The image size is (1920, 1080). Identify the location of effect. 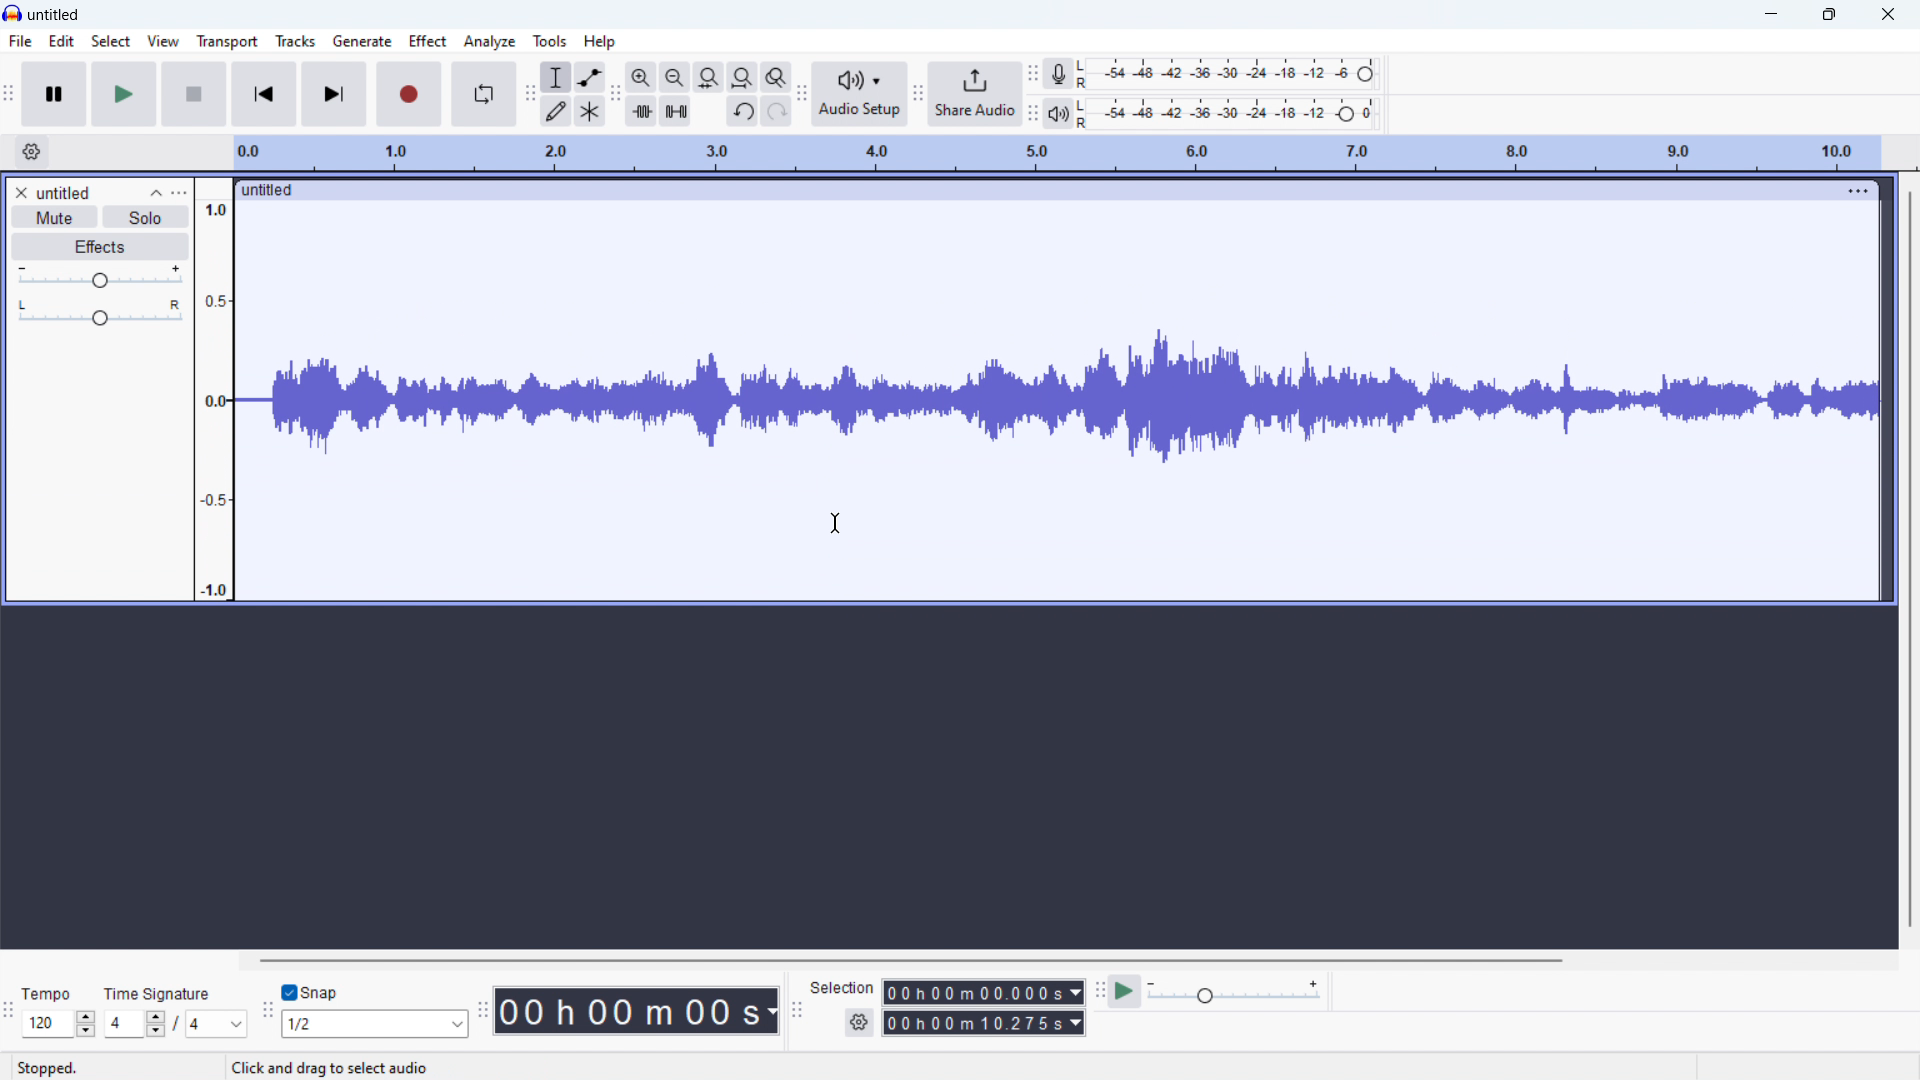
(426, 41).